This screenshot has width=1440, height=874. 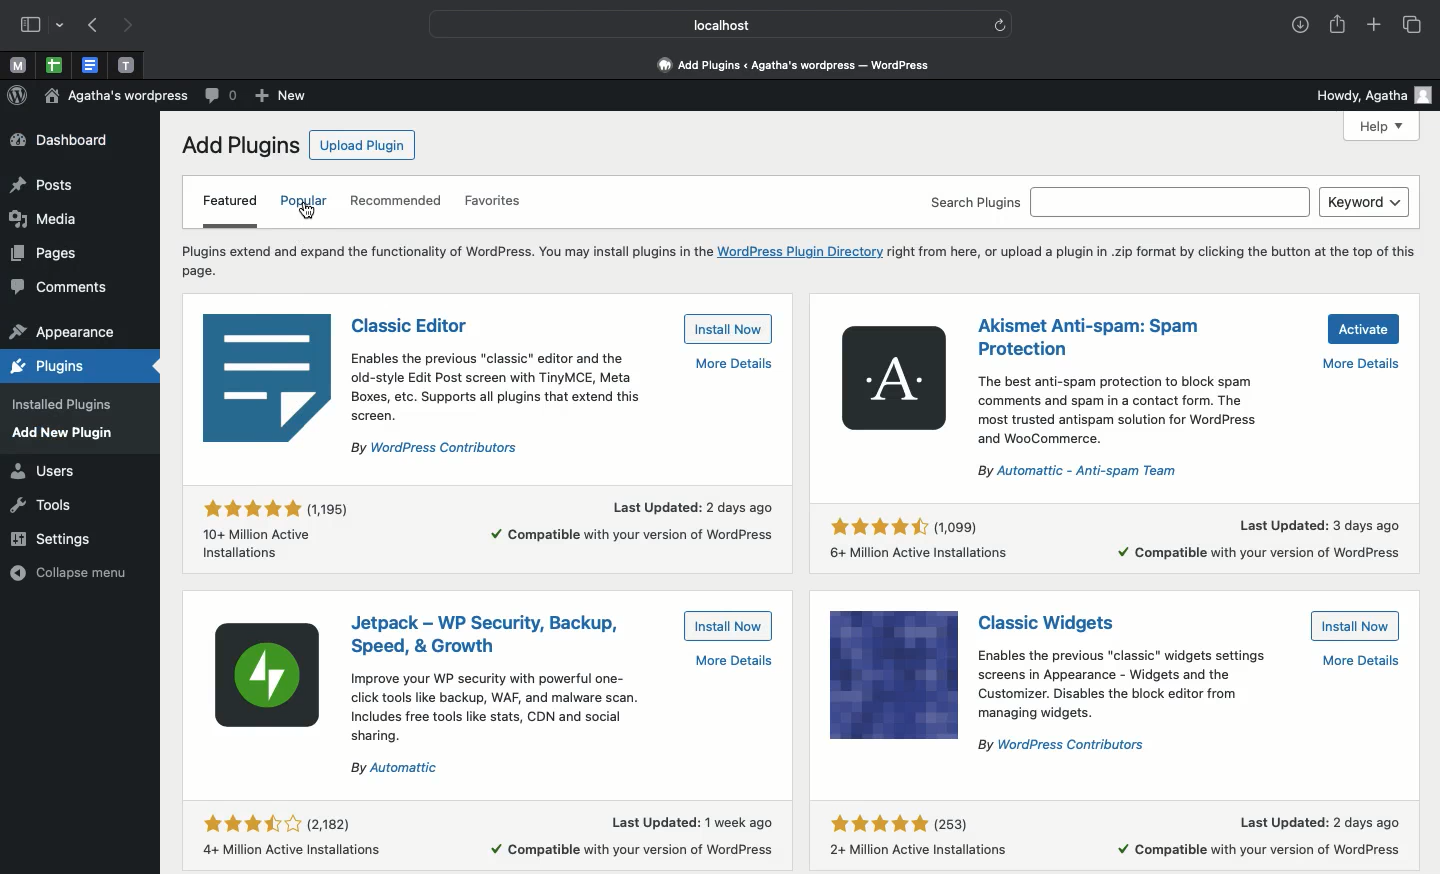 What do you see at coordinates (129, 65) in the screenshot?
I see `Pinned tabs` at bounding box center [129, 65].